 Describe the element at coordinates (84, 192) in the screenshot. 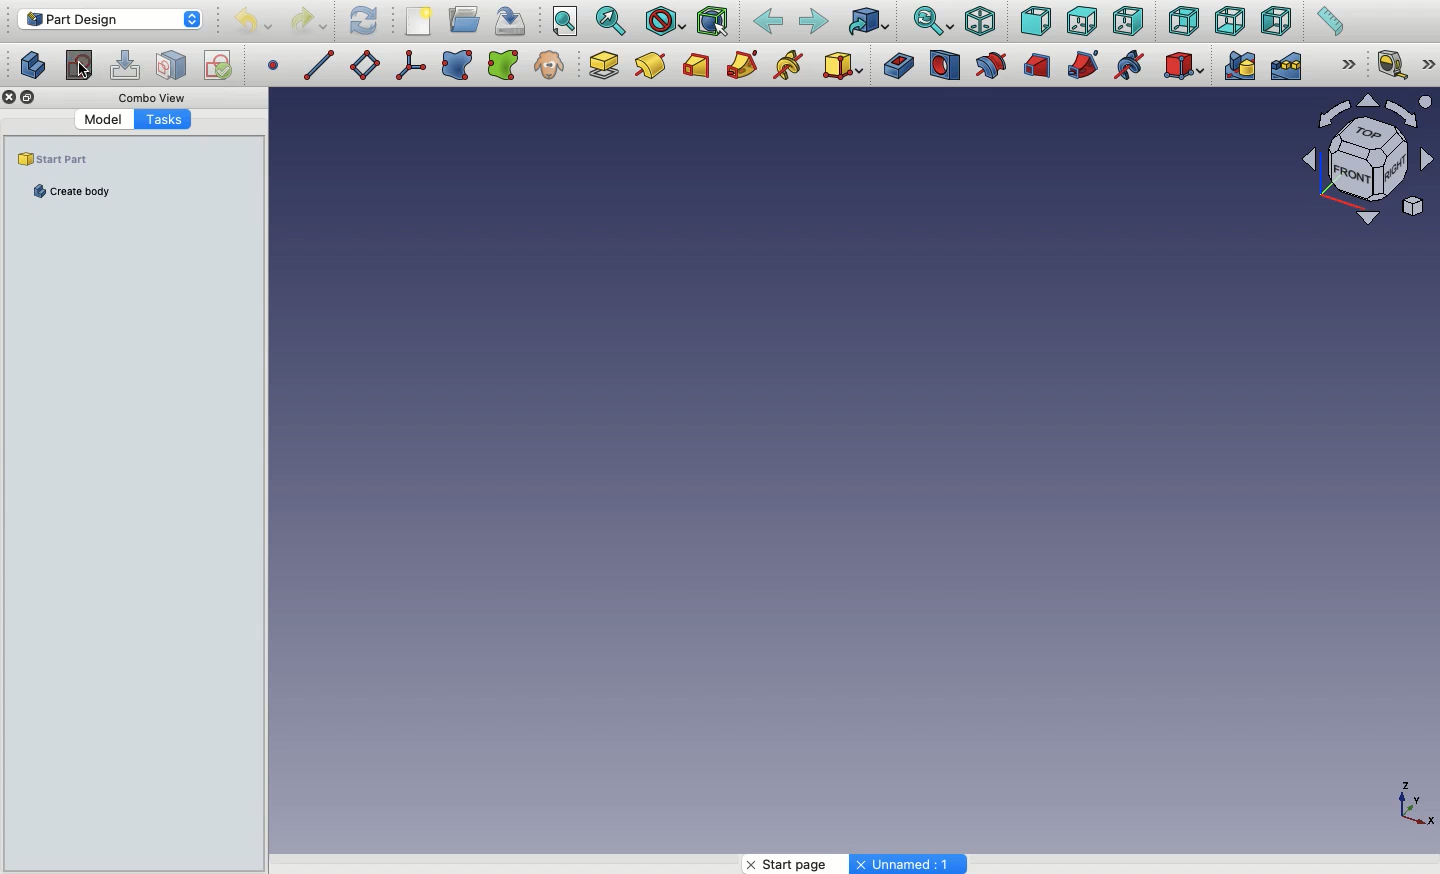

I see `Create body` at that location.